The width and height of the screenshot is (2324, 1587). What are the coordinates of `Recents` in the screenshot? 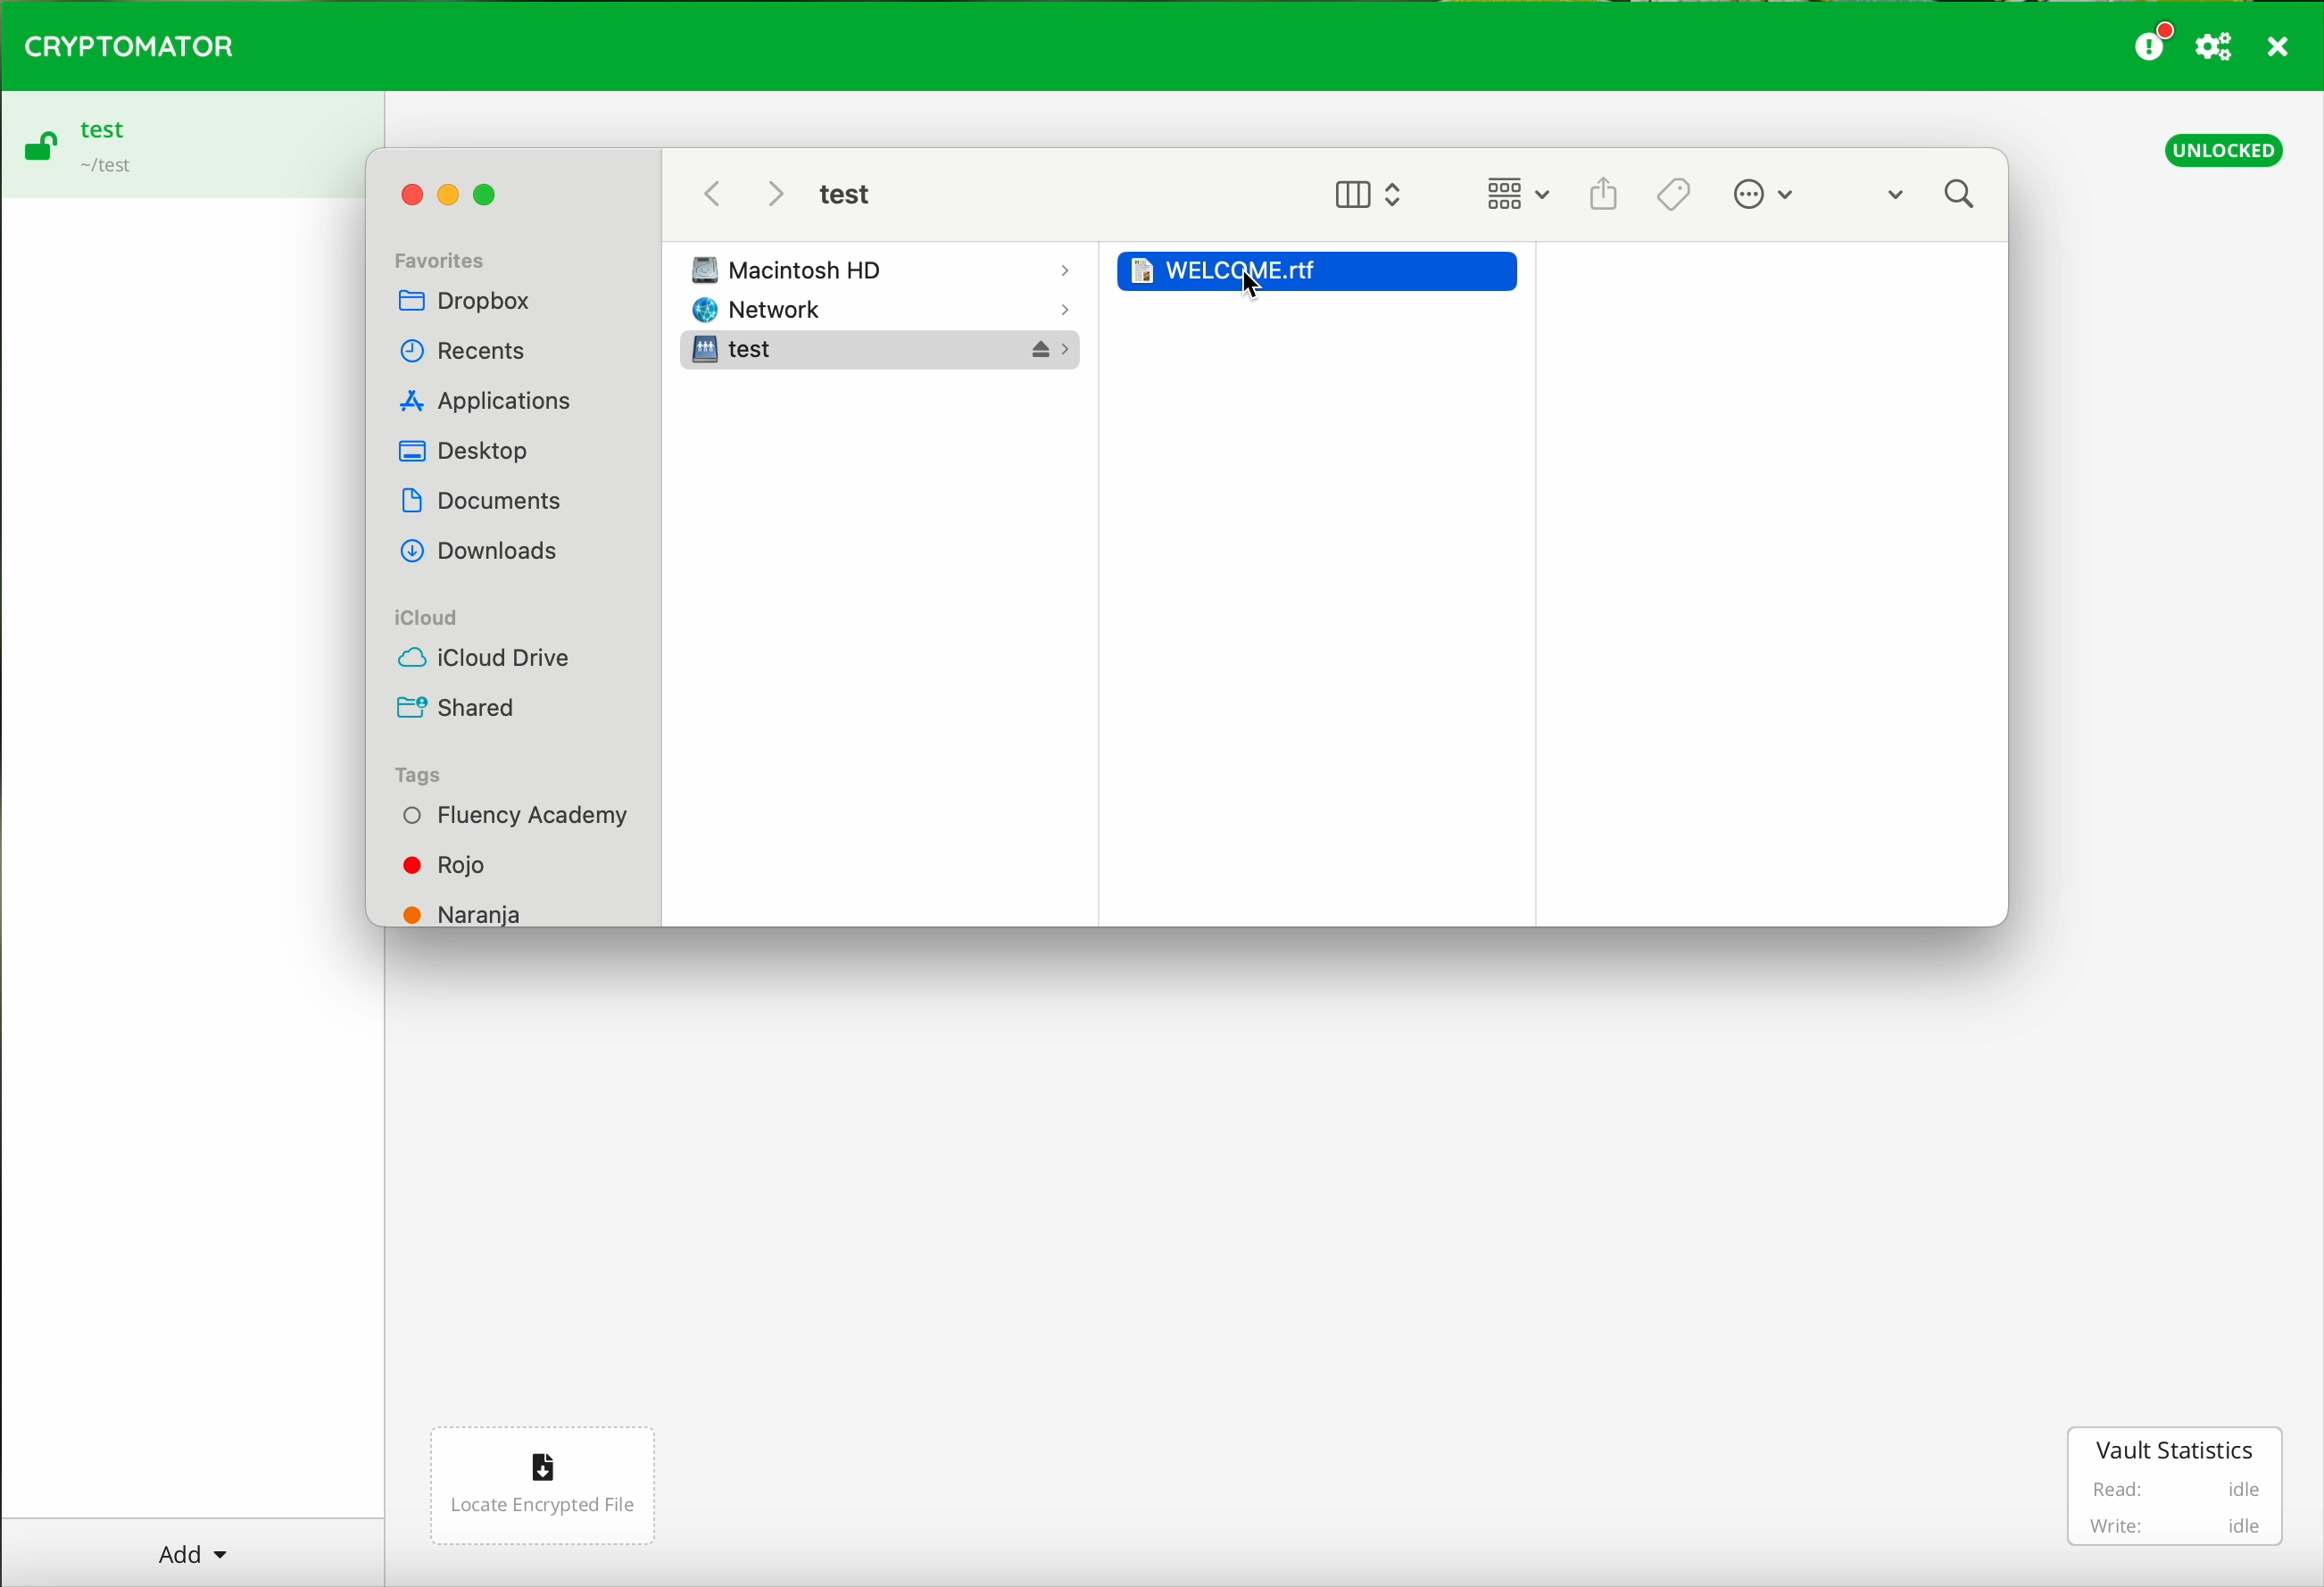 It's located at (463, 350).